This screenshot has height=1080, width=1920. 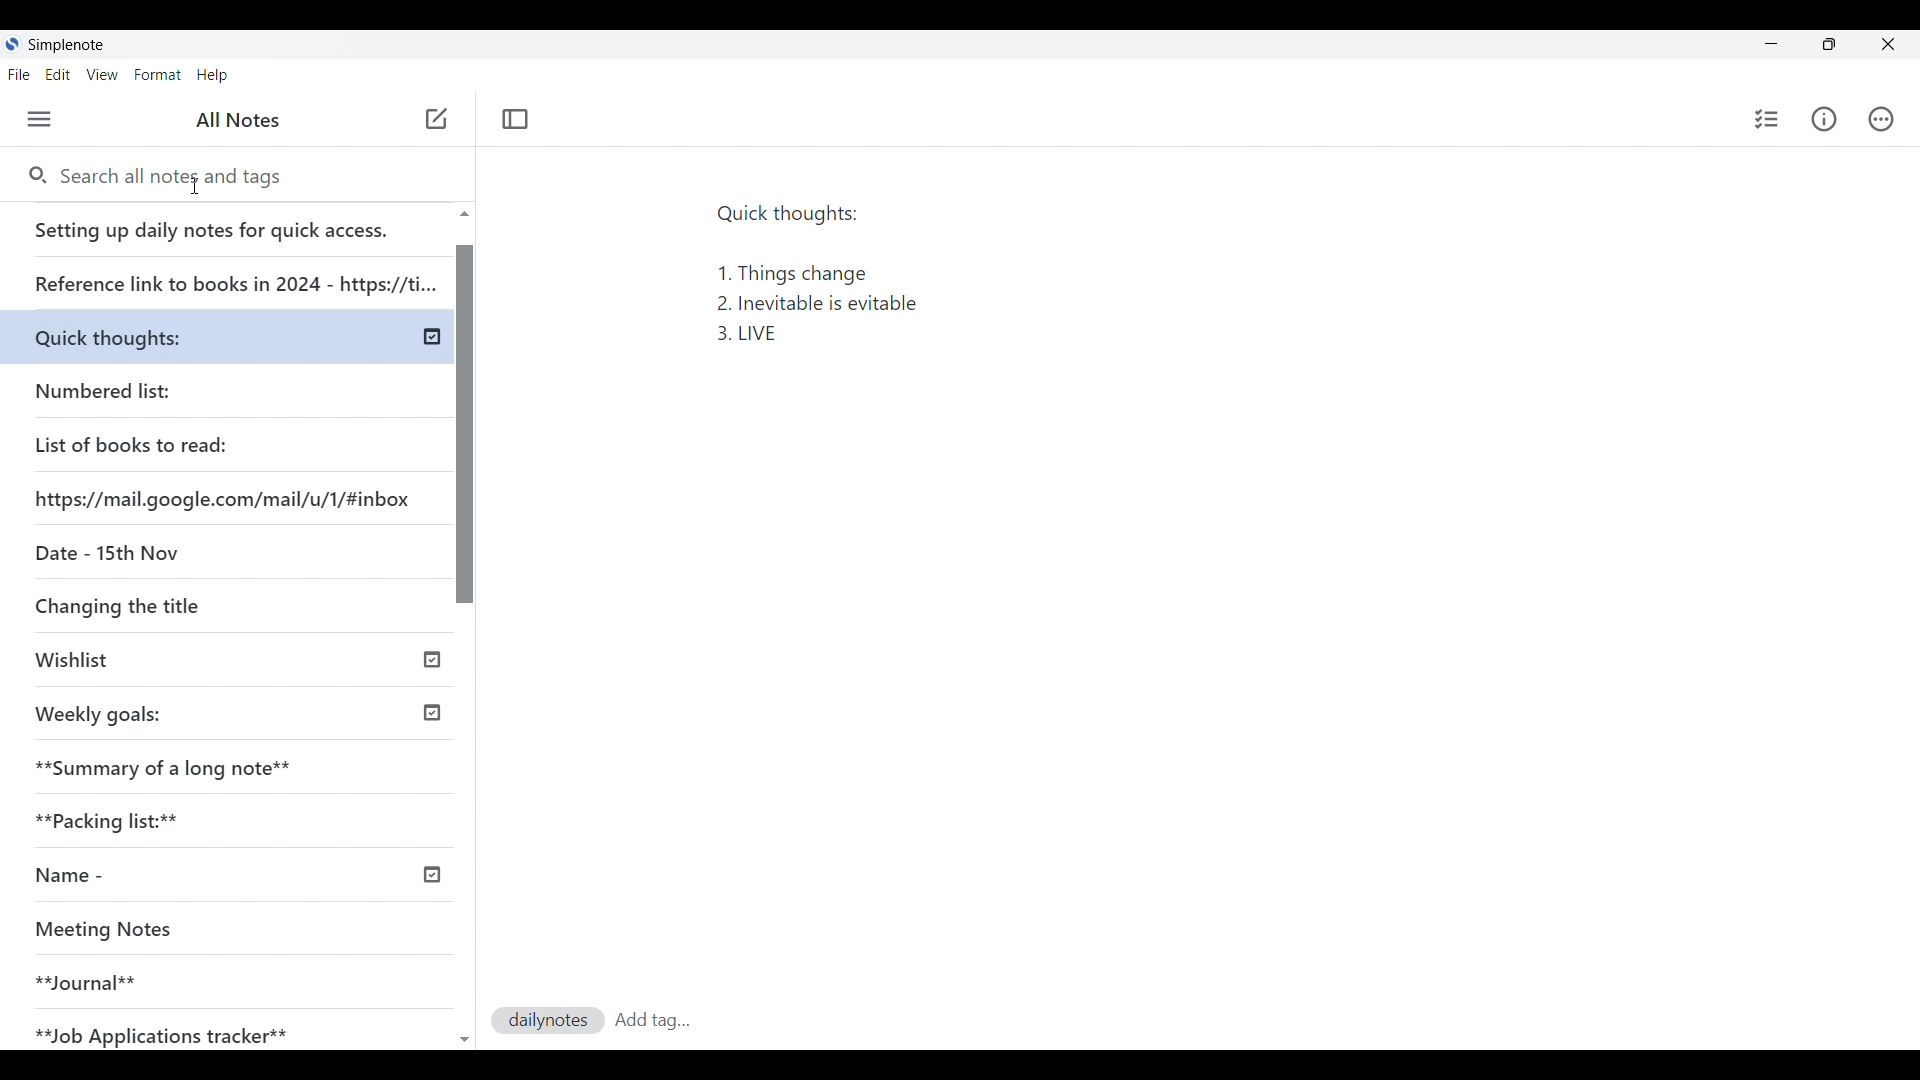 I want to click on Quick slide to top, so click(x=464, y=214).